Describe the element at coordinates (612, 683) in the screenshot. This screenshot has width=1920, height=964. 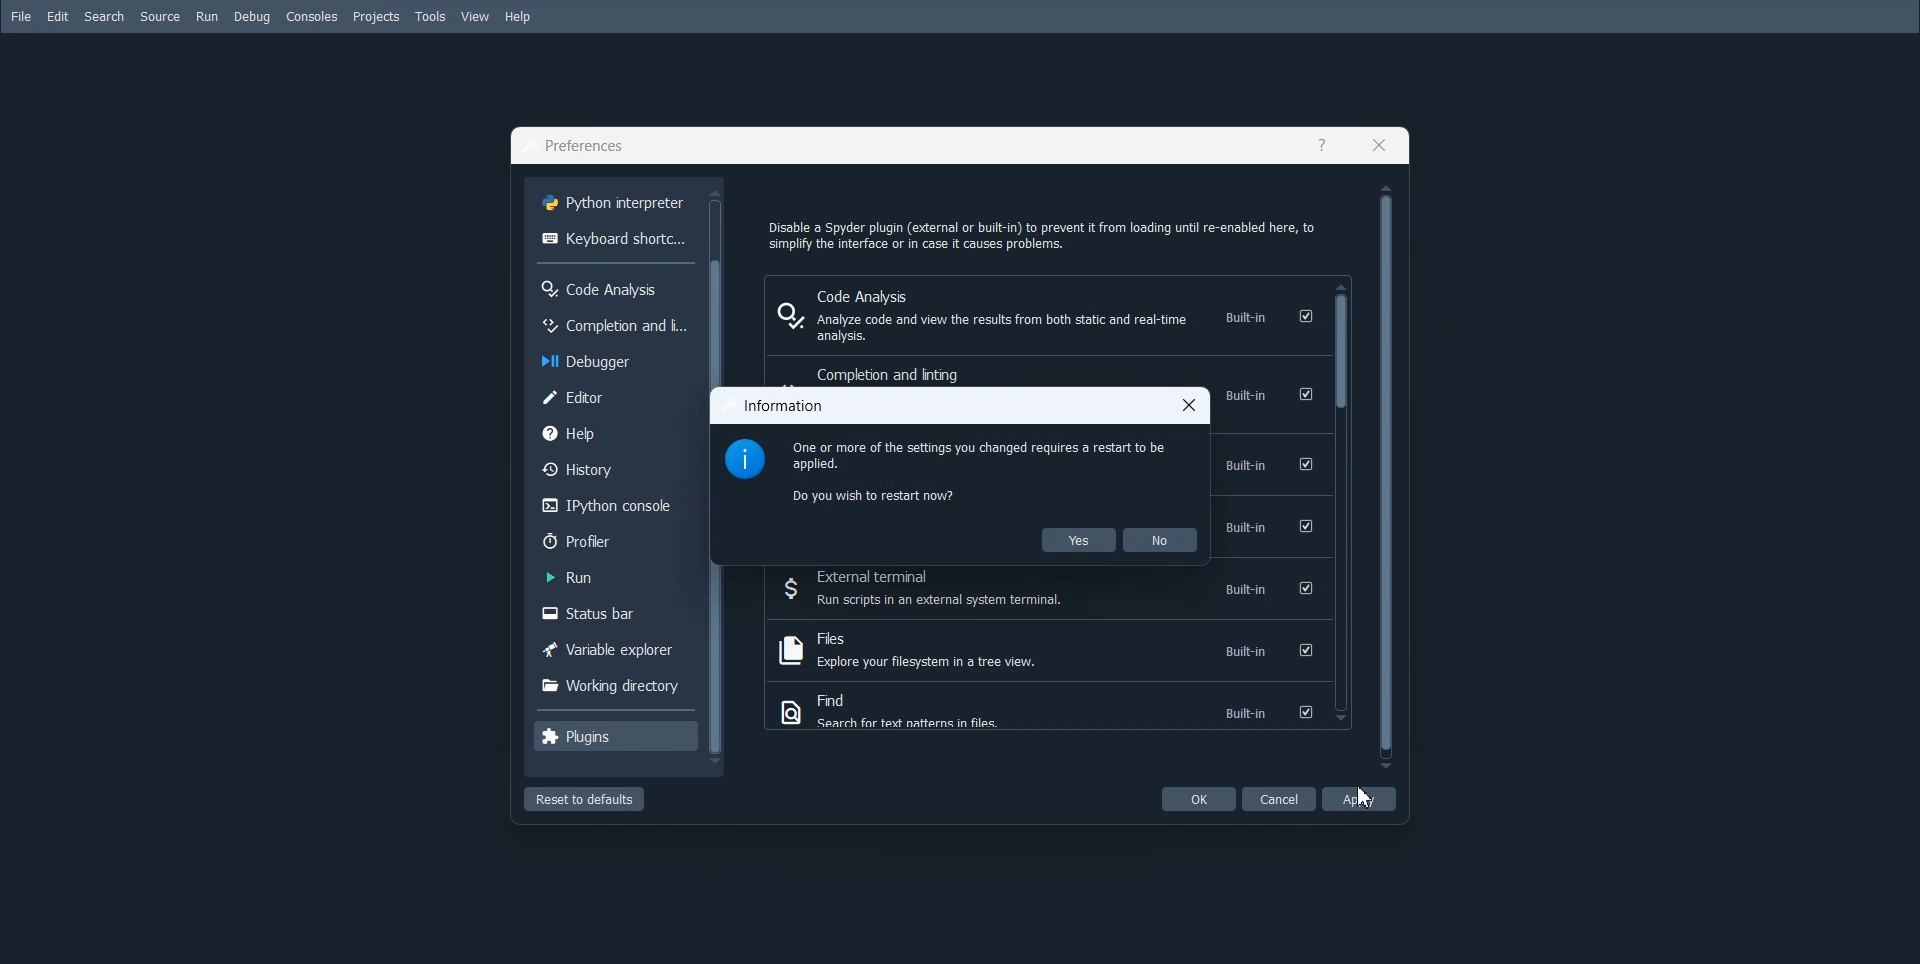
I see `Working directory` at that location.